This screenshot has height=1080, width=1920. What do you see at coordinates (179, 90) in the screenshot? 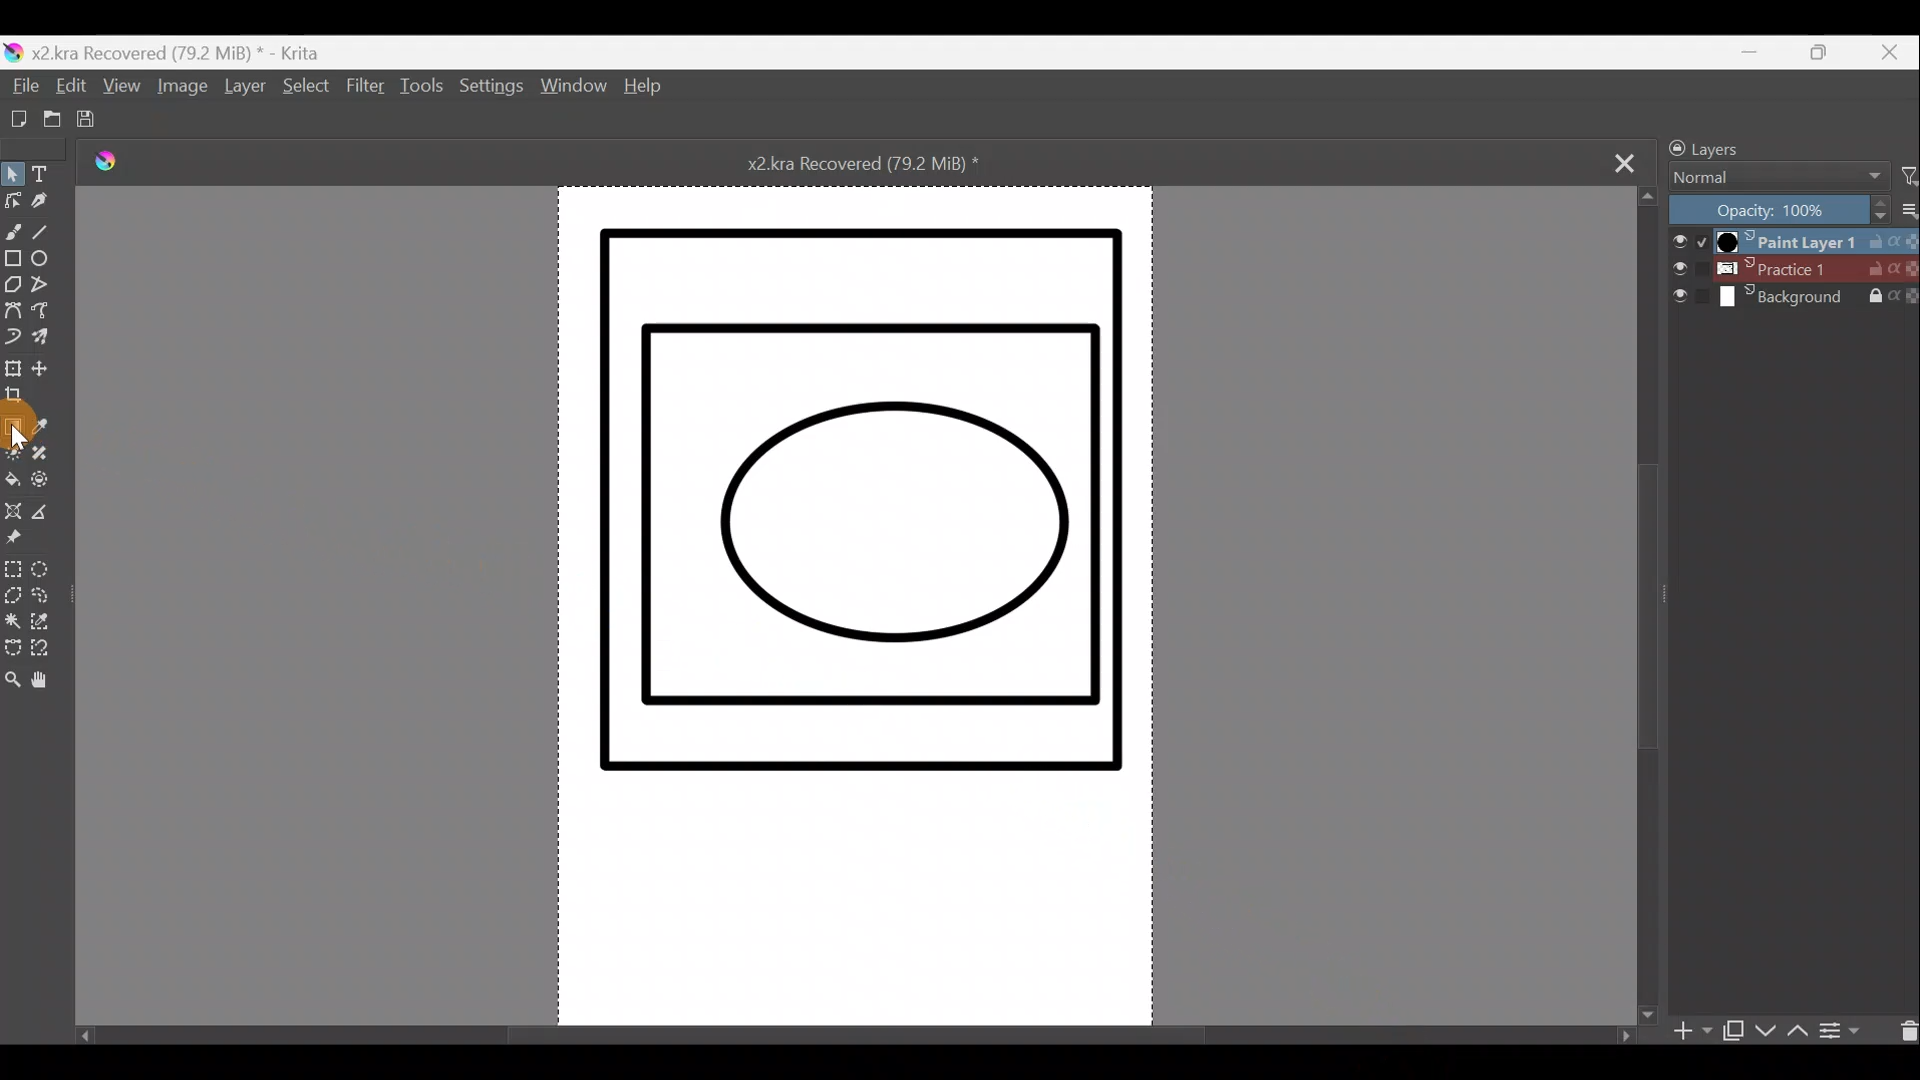
I see `Image` at bounding box center [179, 90].